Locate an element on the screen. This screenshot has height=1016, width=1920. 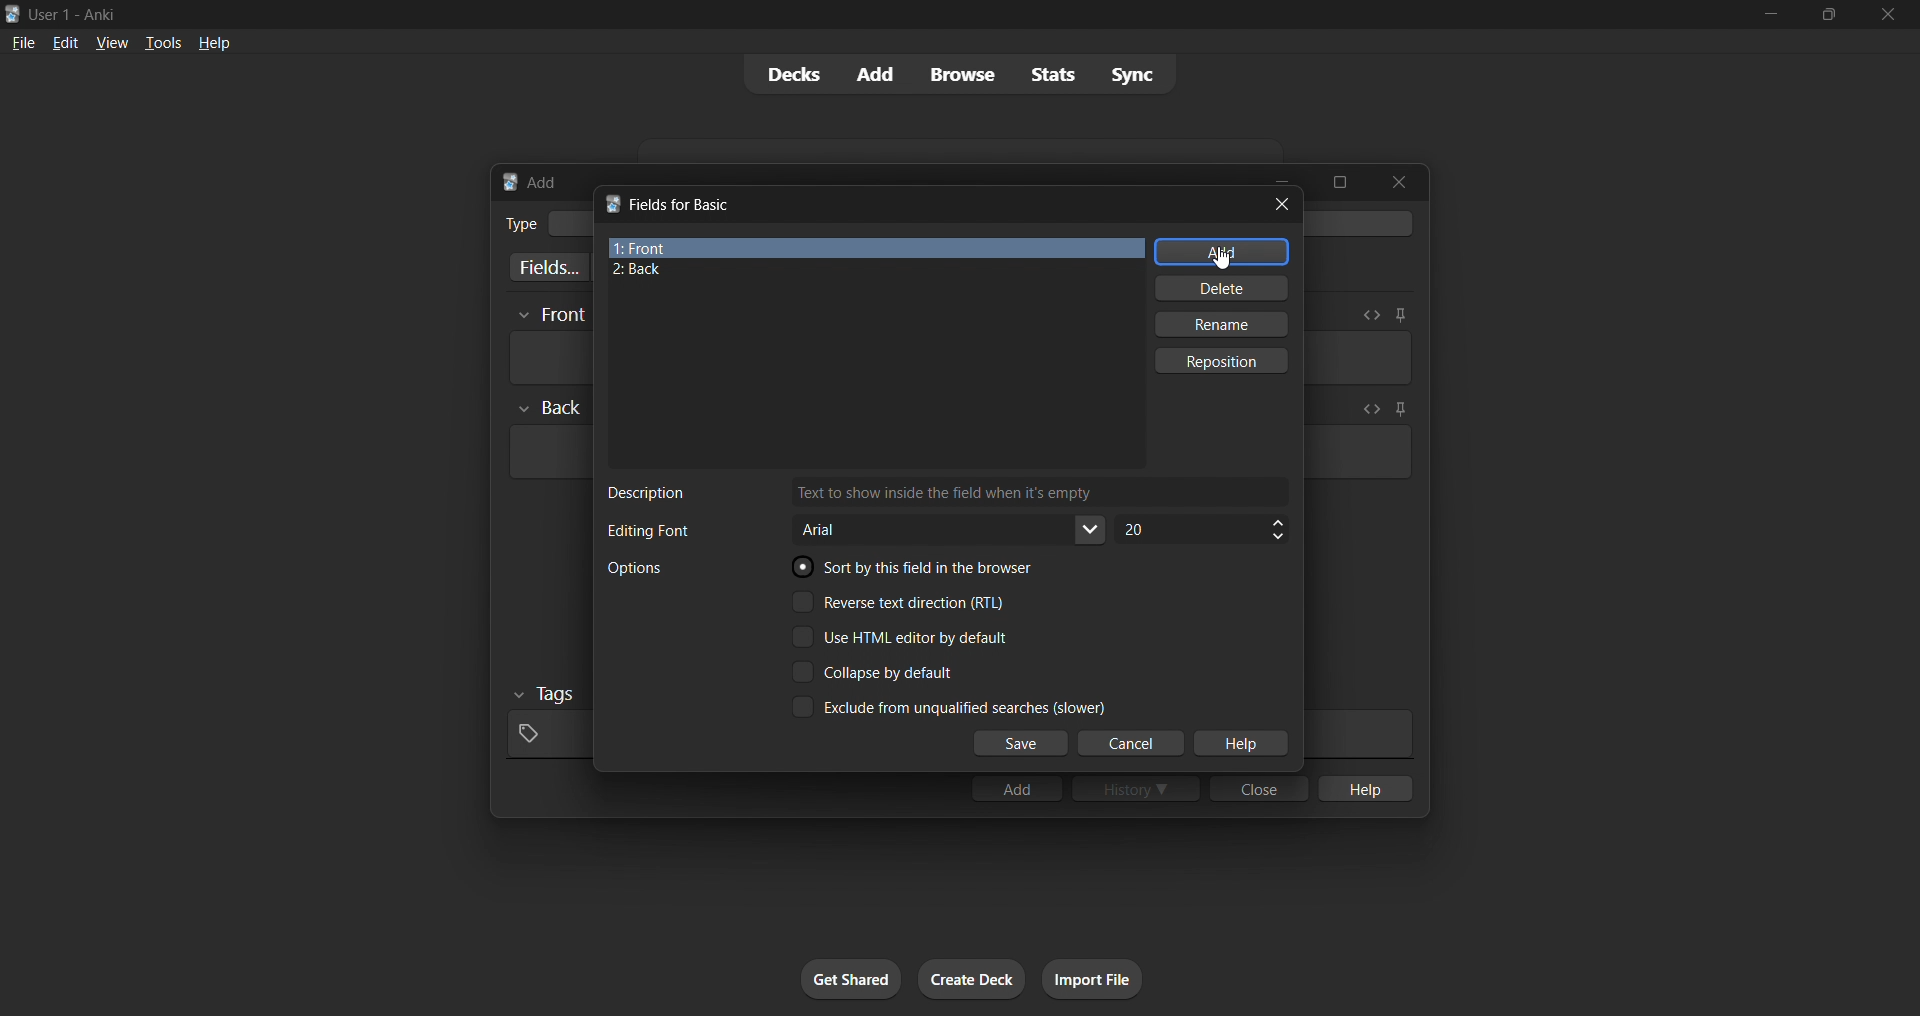
Toggle sticky is located at coordinates (1400, 315).